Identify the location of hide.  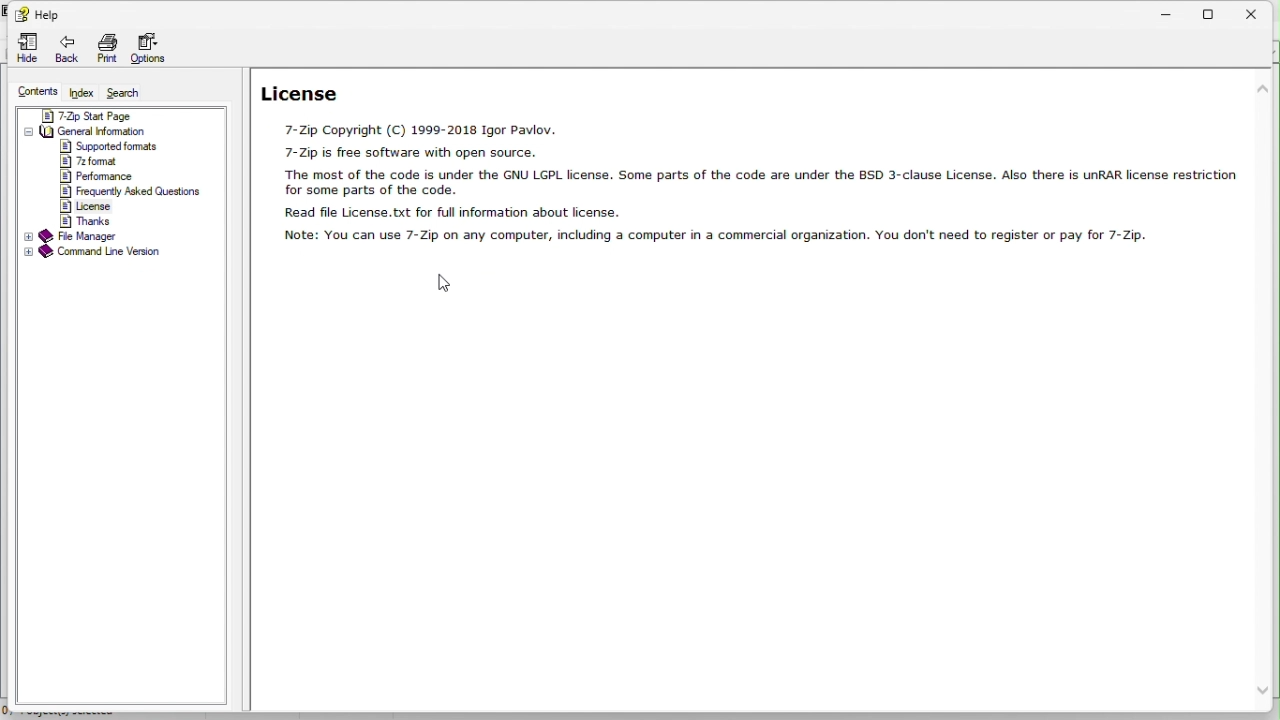
(23, 49).